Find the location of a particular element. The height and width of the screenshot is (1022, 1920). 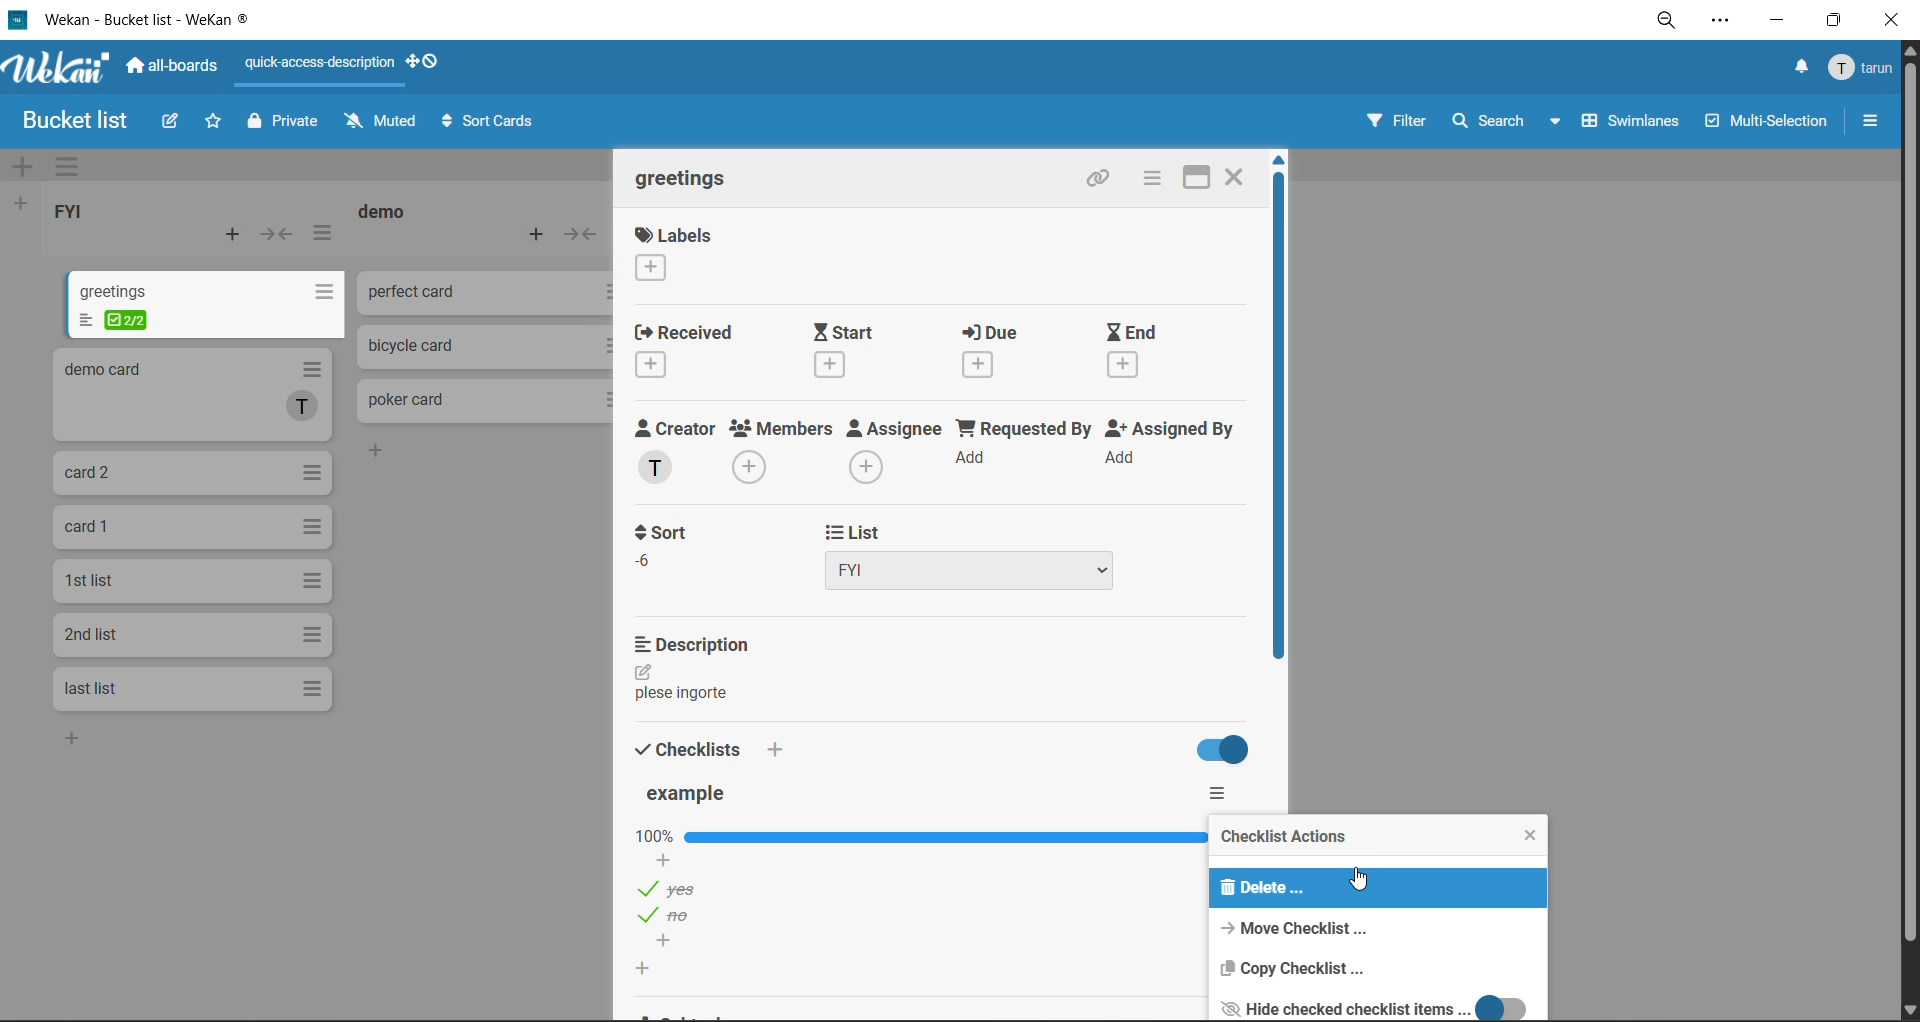

copy checklist is located at coordinates (1289, 966).